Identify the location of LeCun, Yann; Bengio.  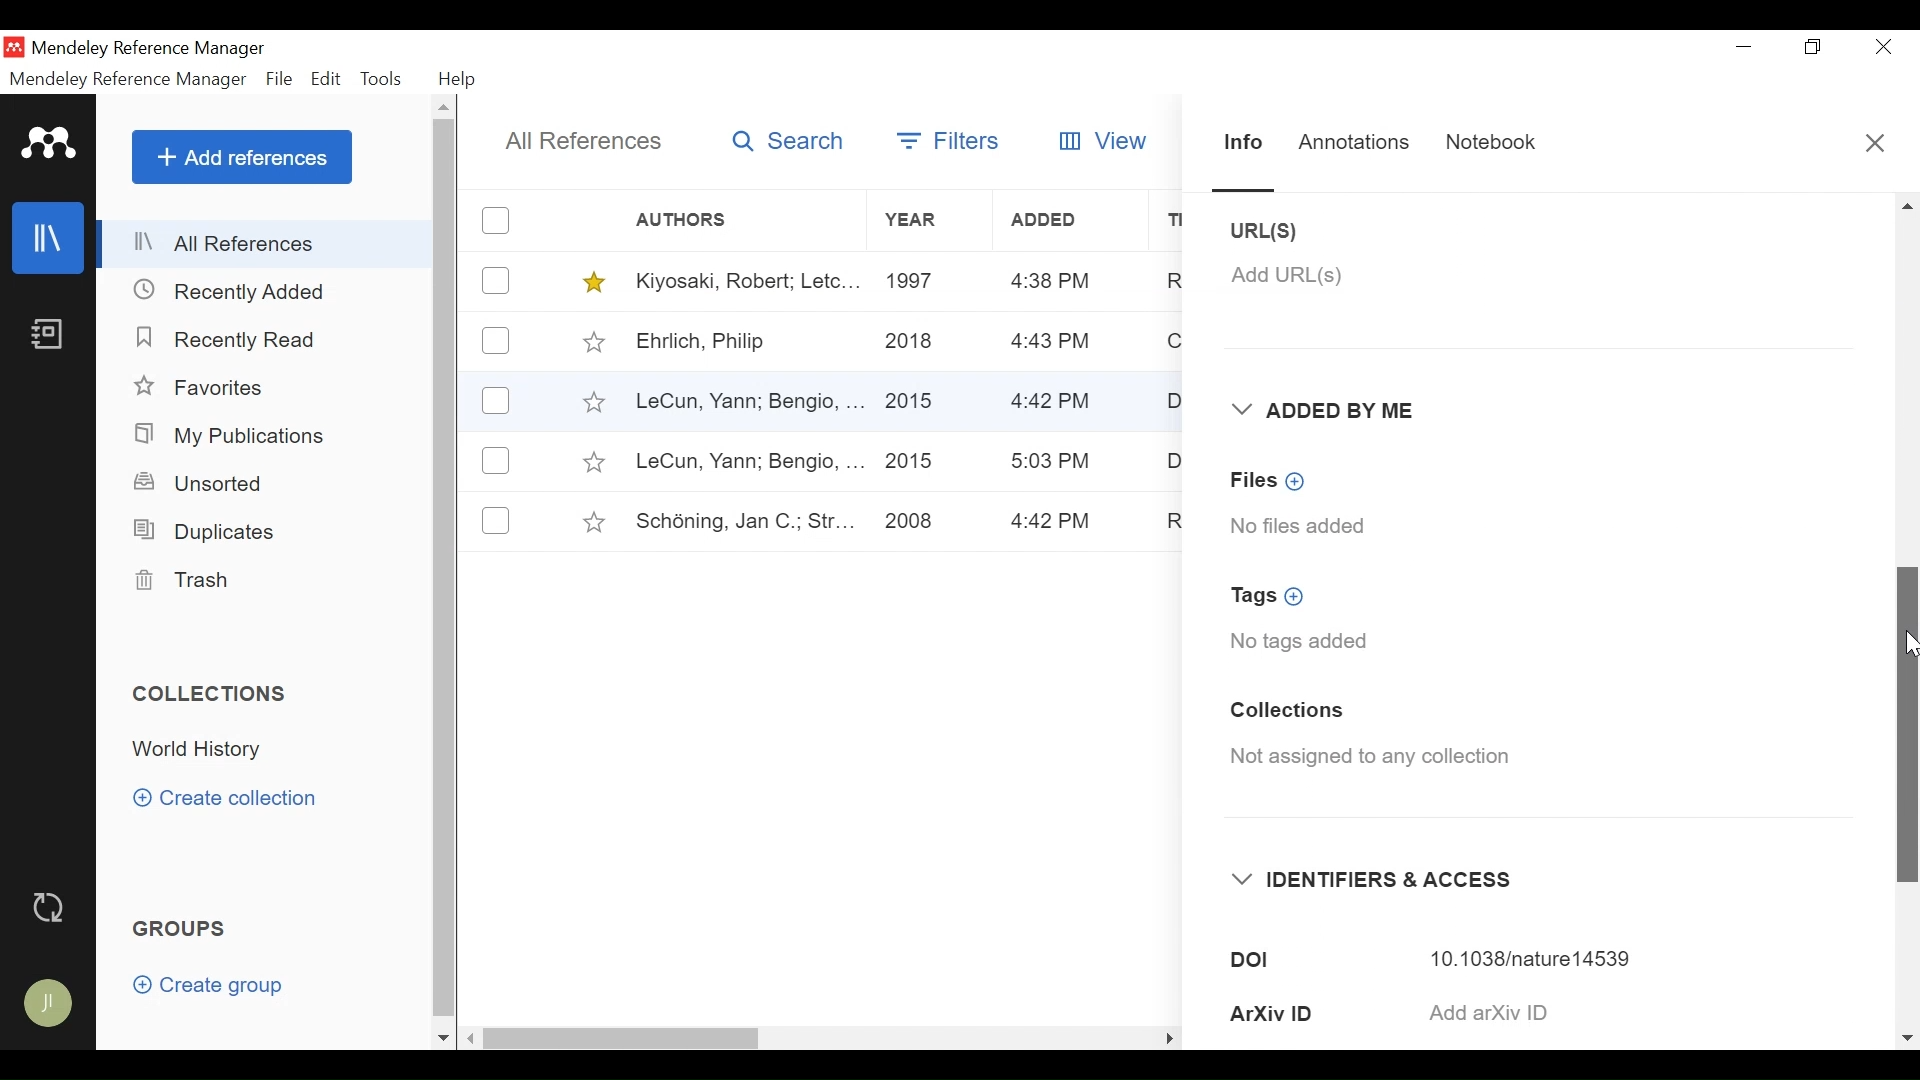
(748, 462).